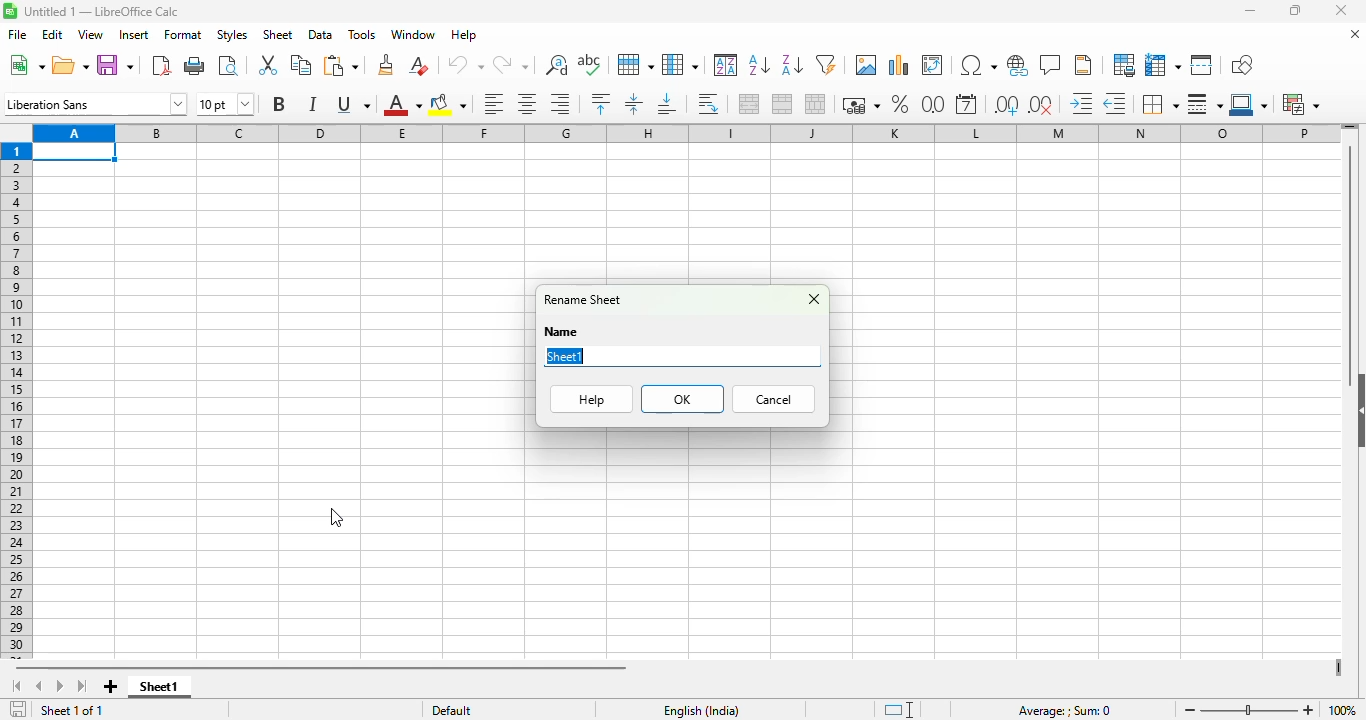 Image resolution: width=1366 pixels, height=720 pixels. Describe the element at coordinates (726, 65) in the screenshot. I see `sort` at that location.